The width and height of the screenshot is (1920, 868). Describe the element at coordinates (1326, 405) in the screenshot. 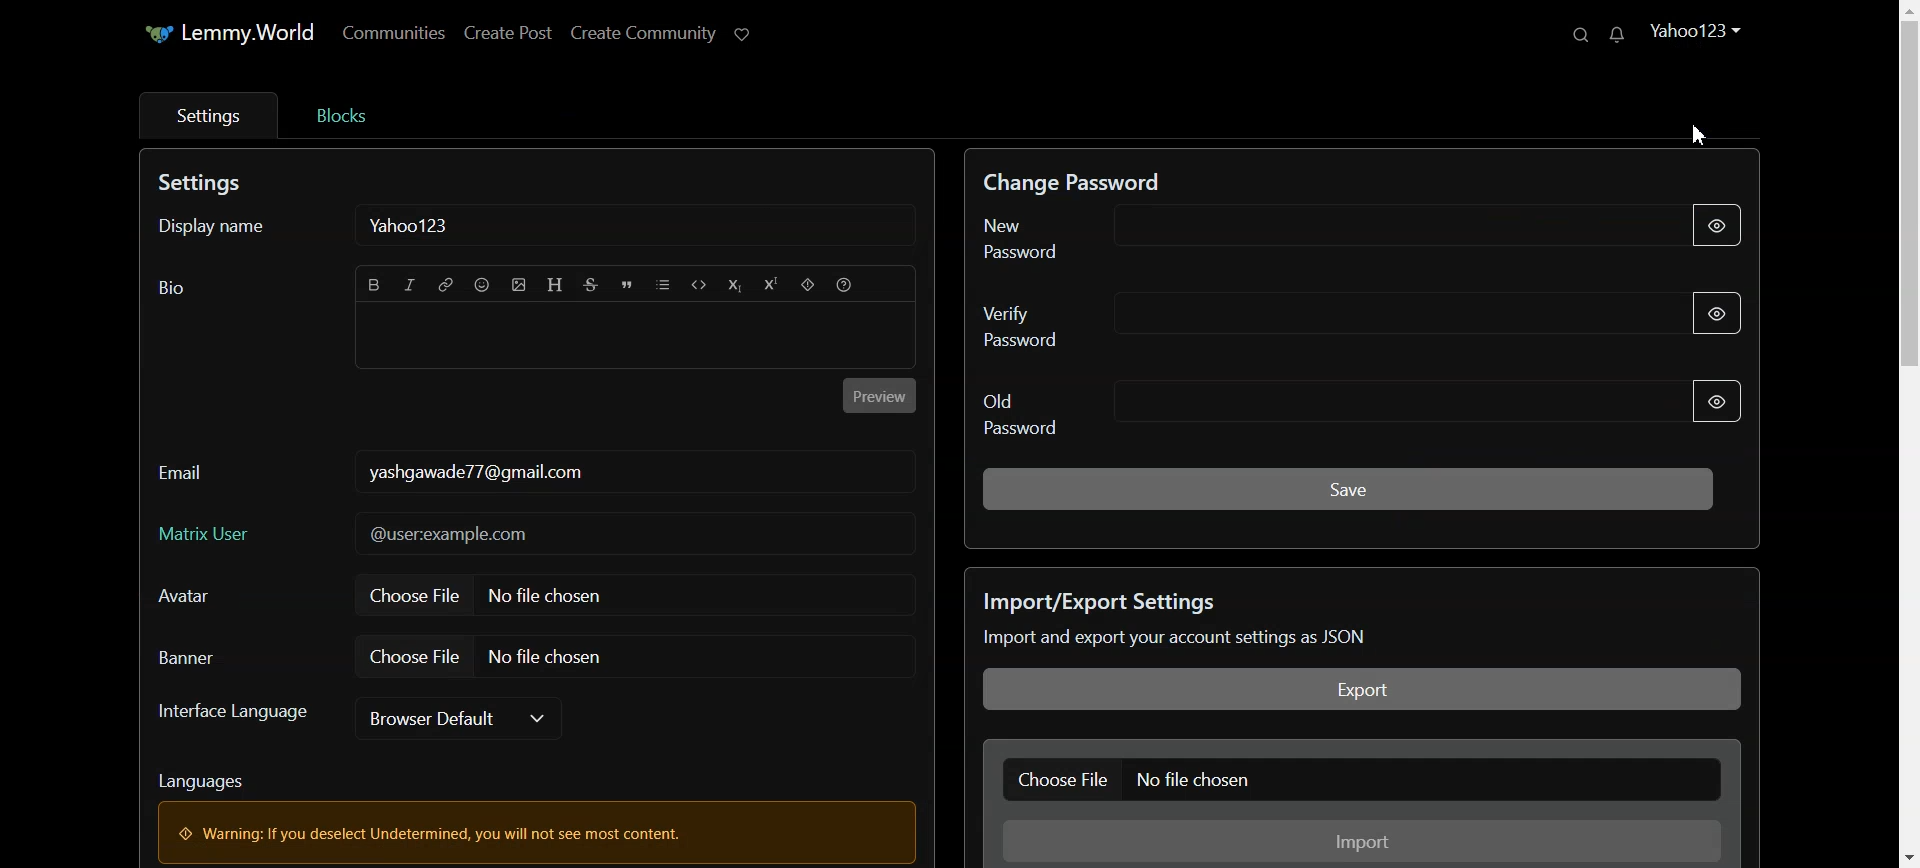

I see `Old Password` at that location.